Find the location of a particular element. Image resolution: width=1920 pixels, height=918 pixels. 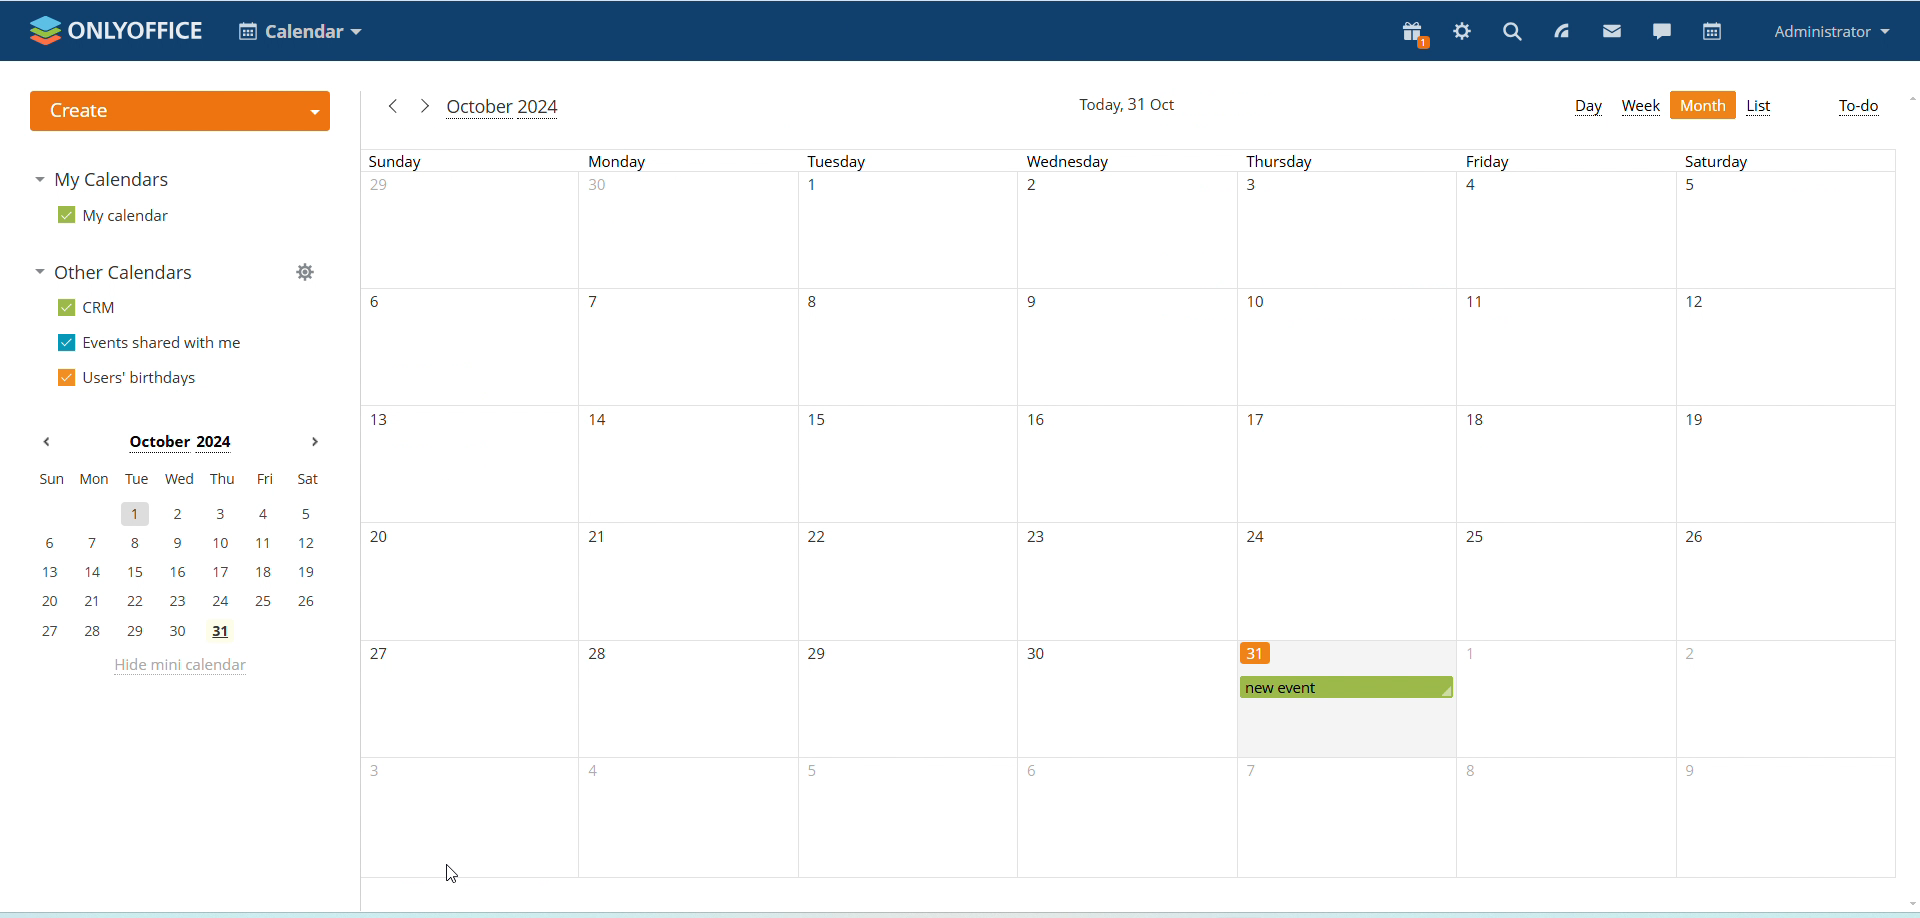

Sunday is located at coordinates (468, 513).